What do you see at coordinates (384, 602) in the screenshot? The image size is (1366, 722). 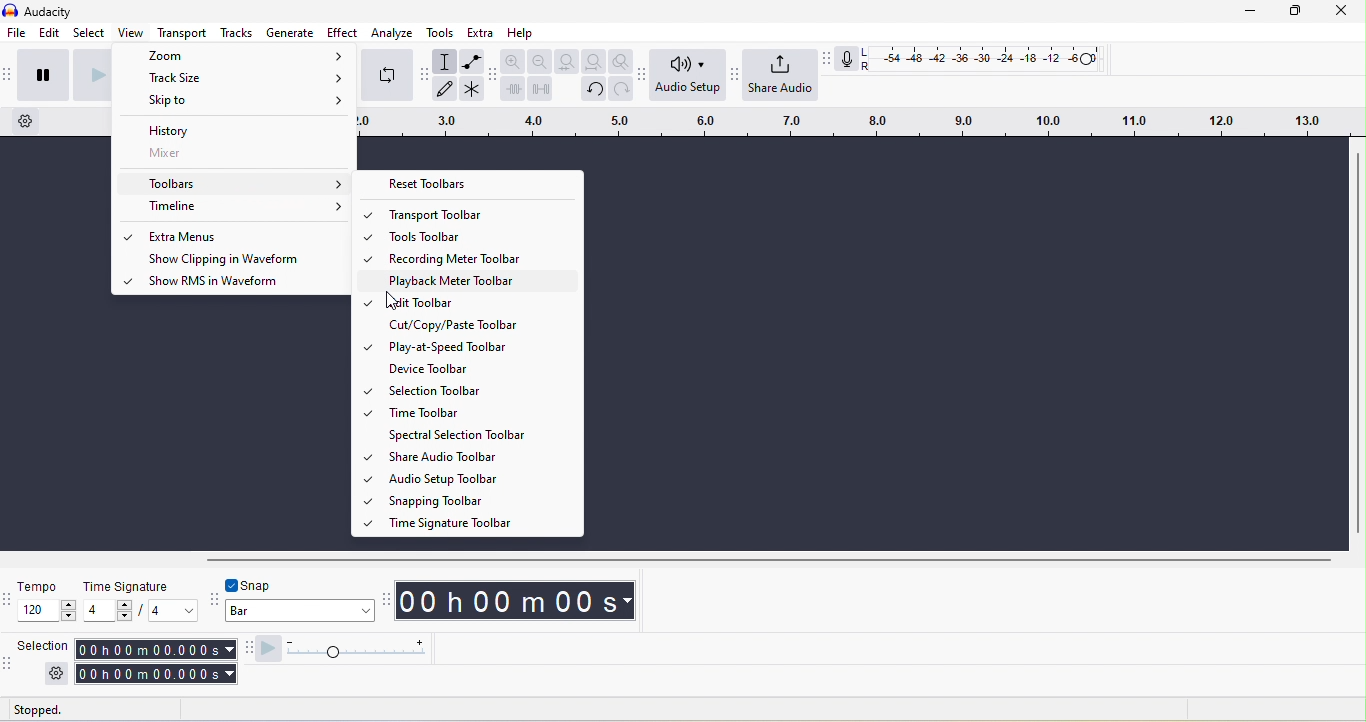 I see `audacity time toolbar` at bounding box center [384, 602].